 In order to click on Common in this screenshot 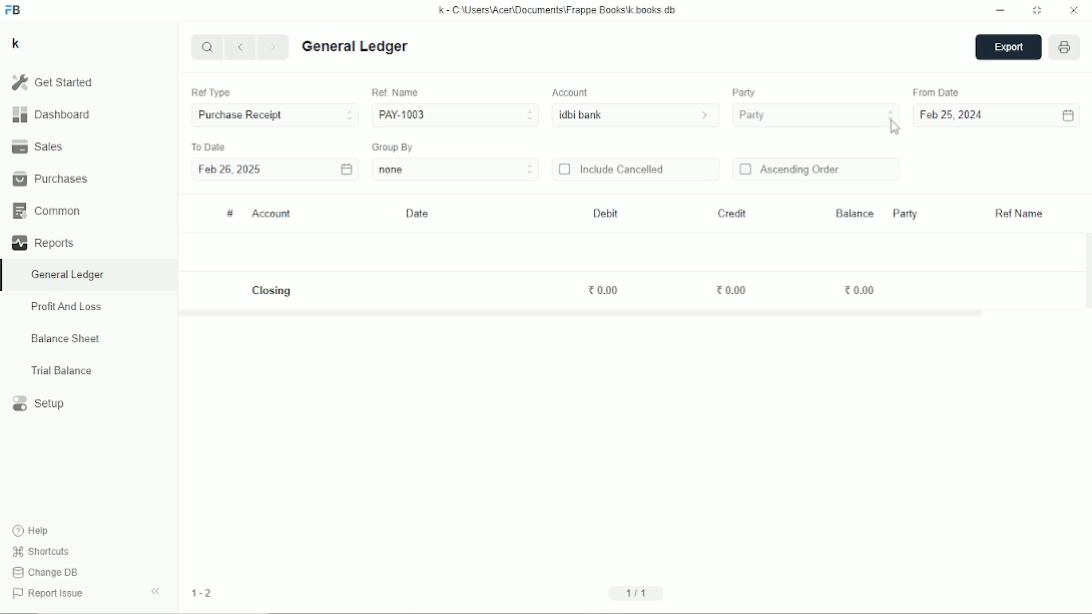, I will do `click(46, 211)`.